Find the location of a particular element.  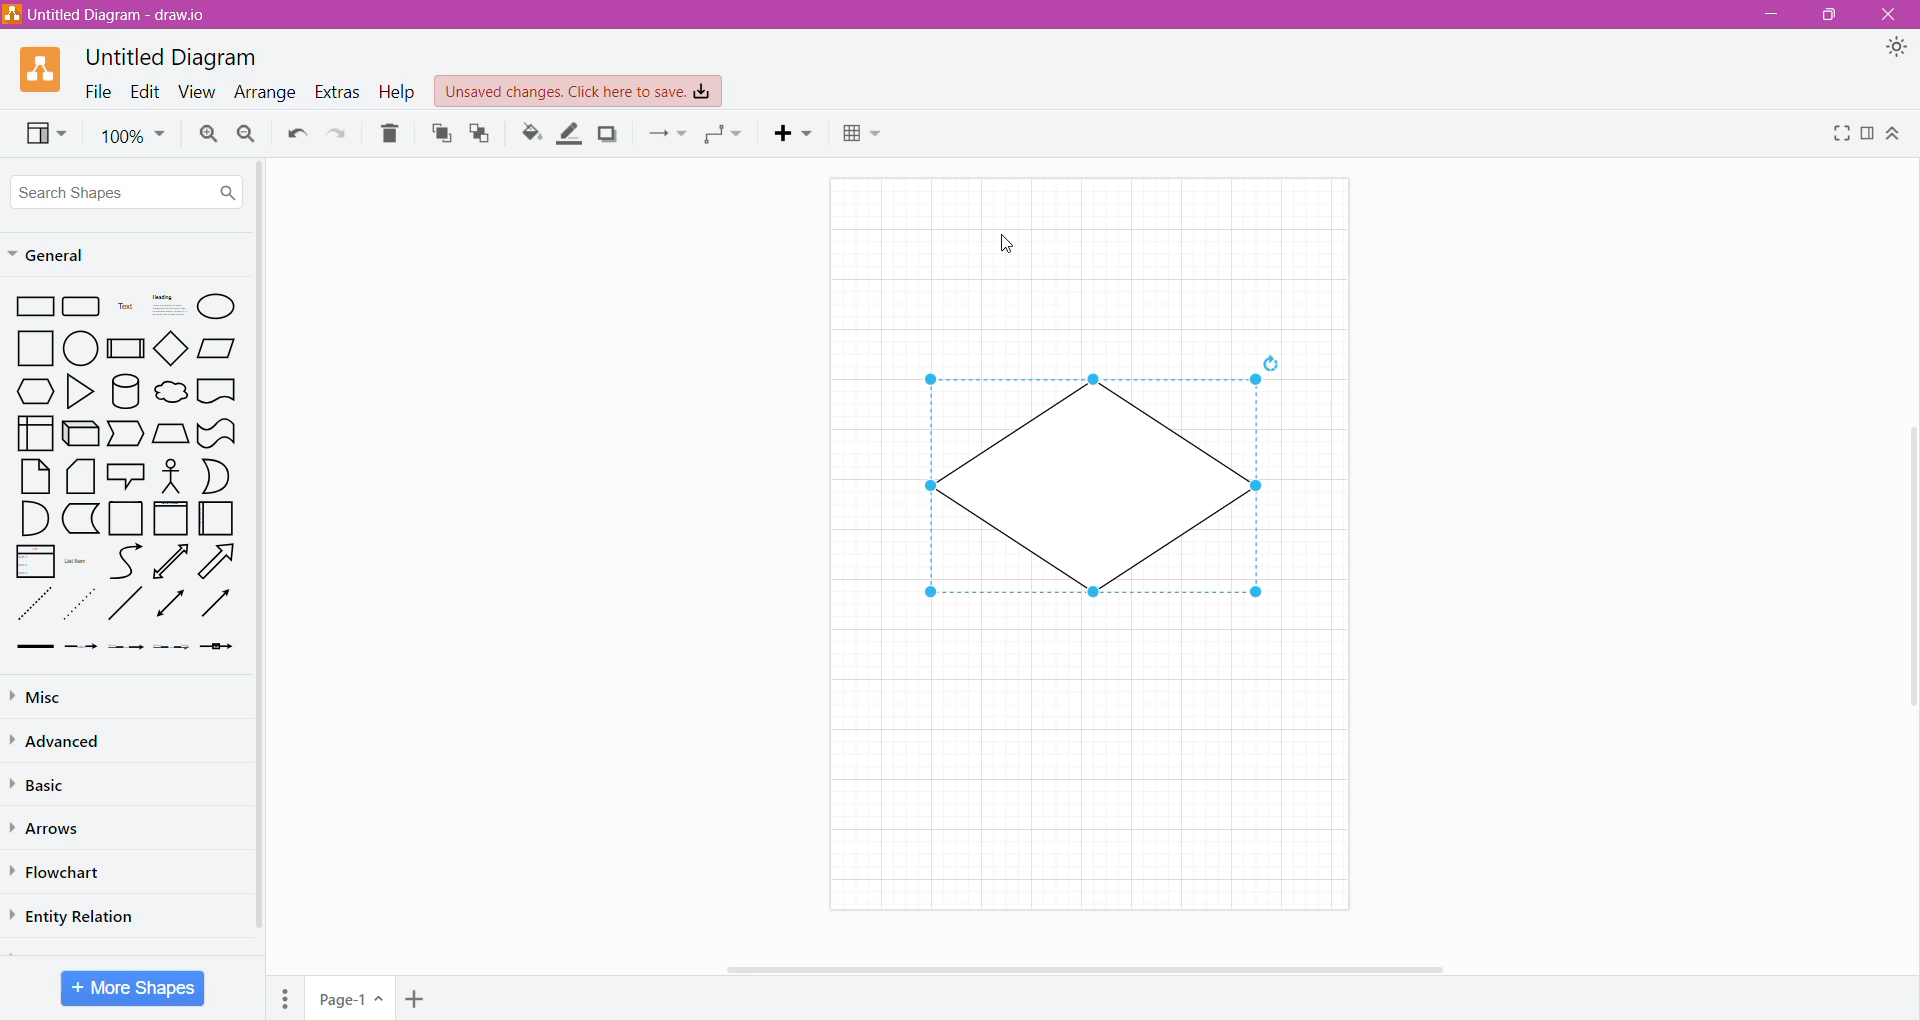

Container is located at coordinates (127, 518).